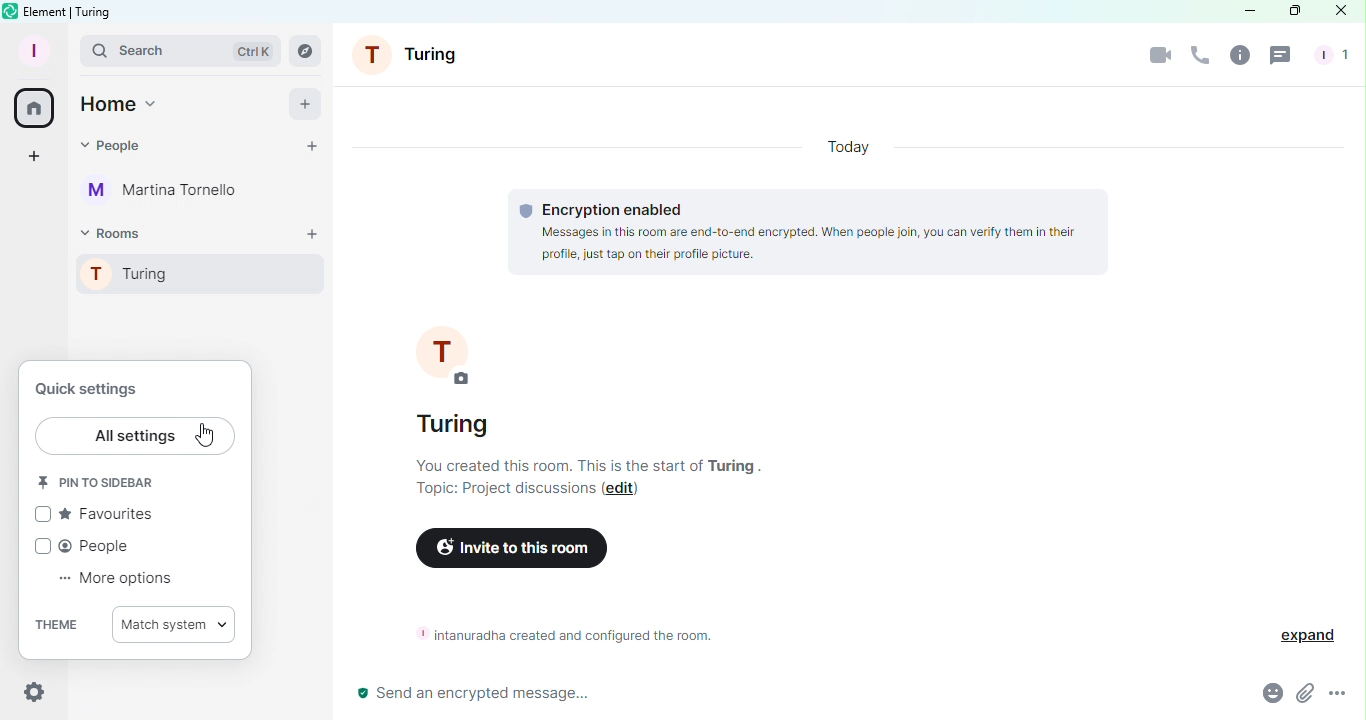  What do you see at coordinates (1305, 695) in the screenshot?
I see `Attachment` at bounding box center [1305, 695].